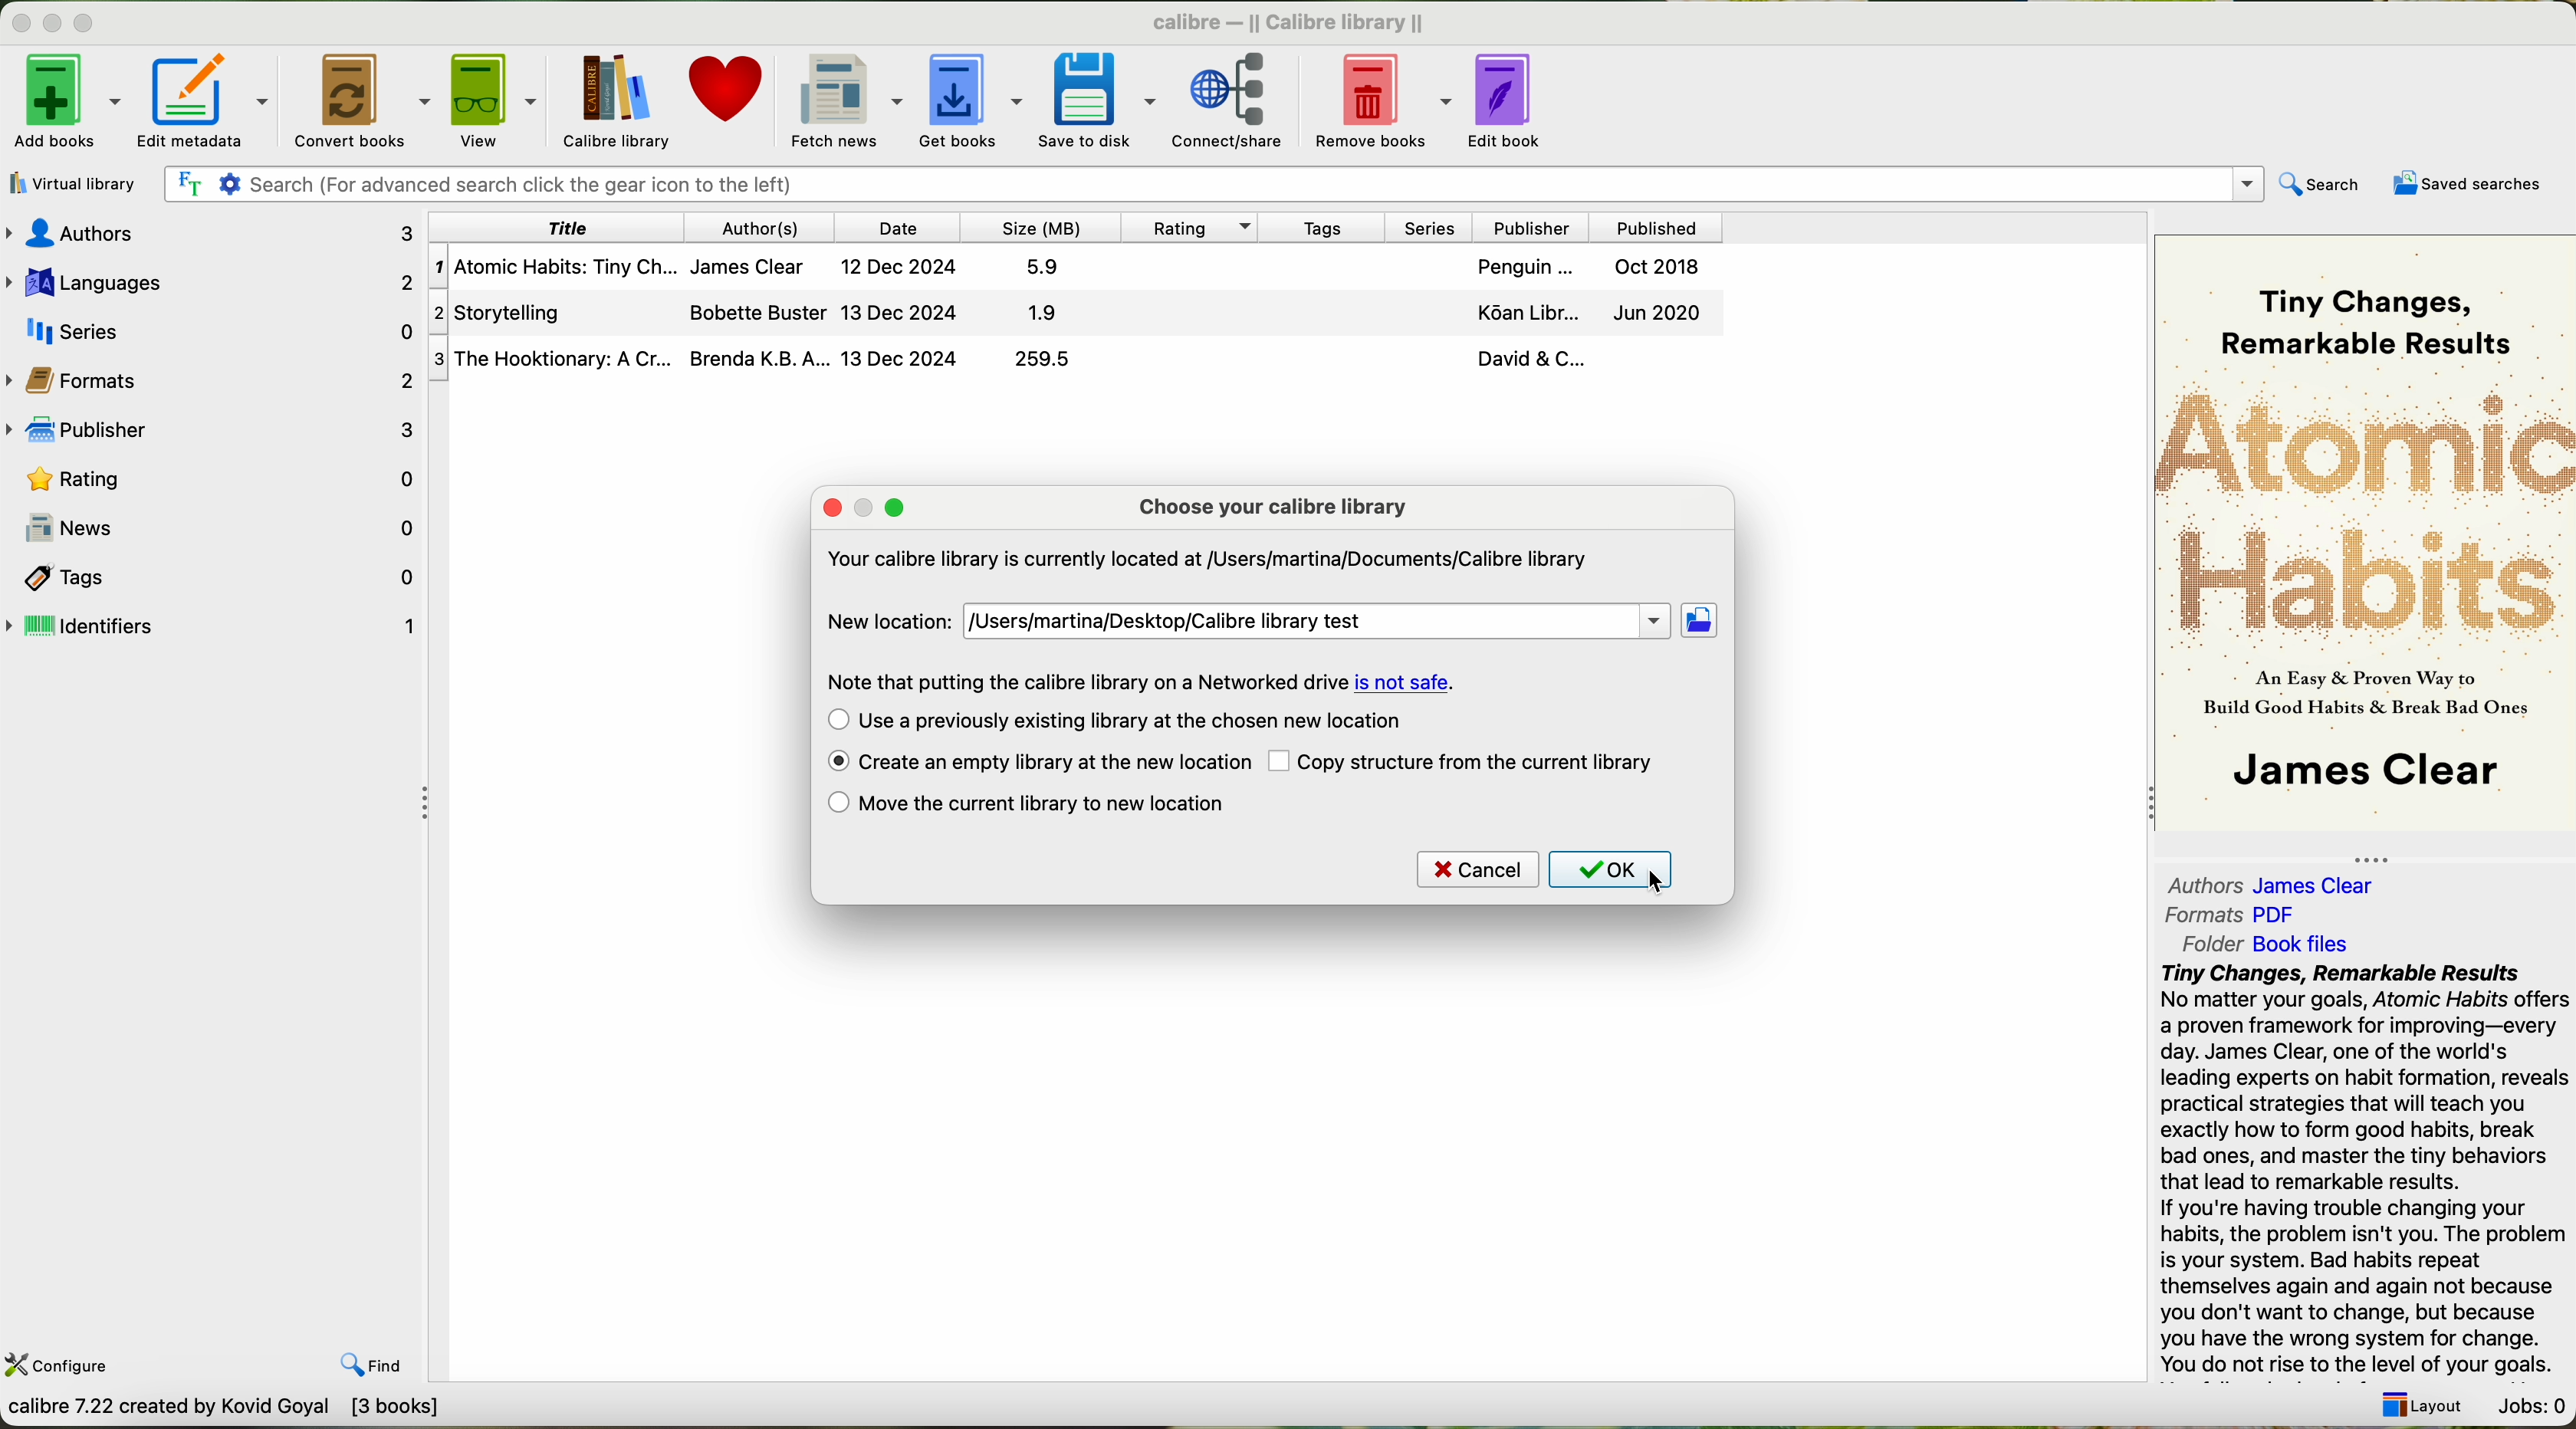 The height and width of the screenshot is (1429, 2576). What do you see at coordinates (1240, 98) in the screenshot?
I see `connect/share` at bounding box center [1240, 98].